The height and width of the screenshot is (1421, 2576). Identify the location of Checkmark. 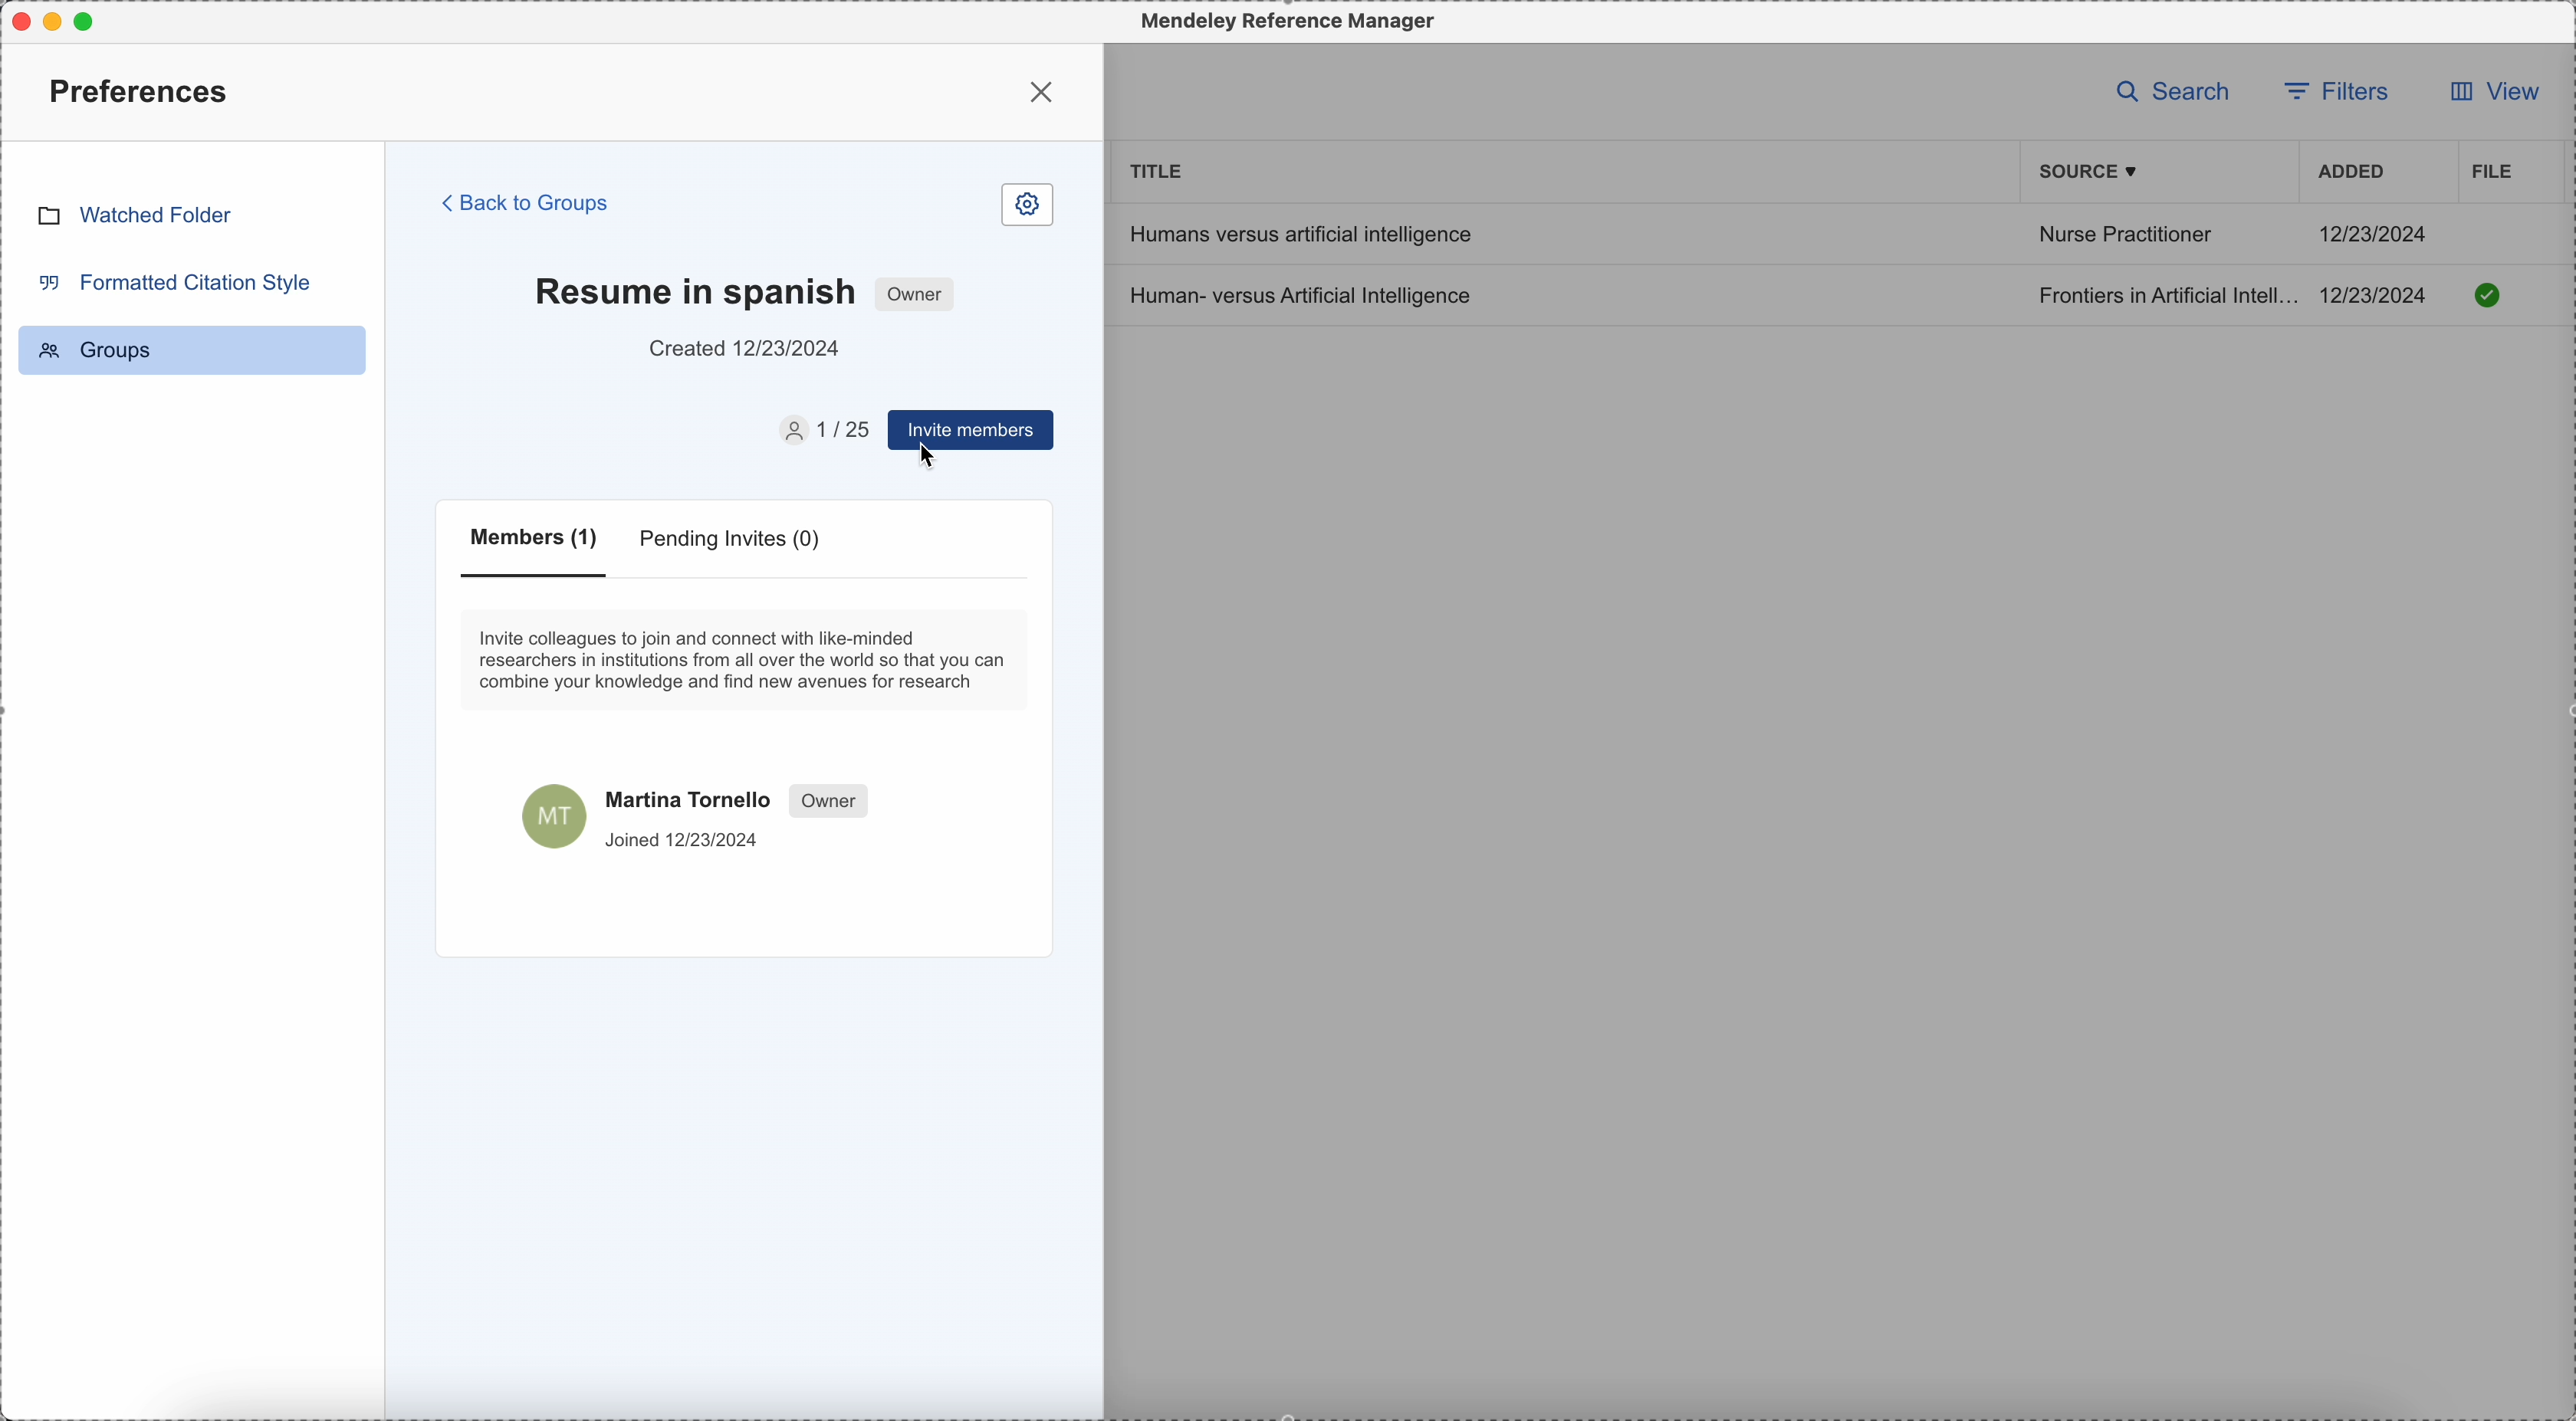
(2488, 294).